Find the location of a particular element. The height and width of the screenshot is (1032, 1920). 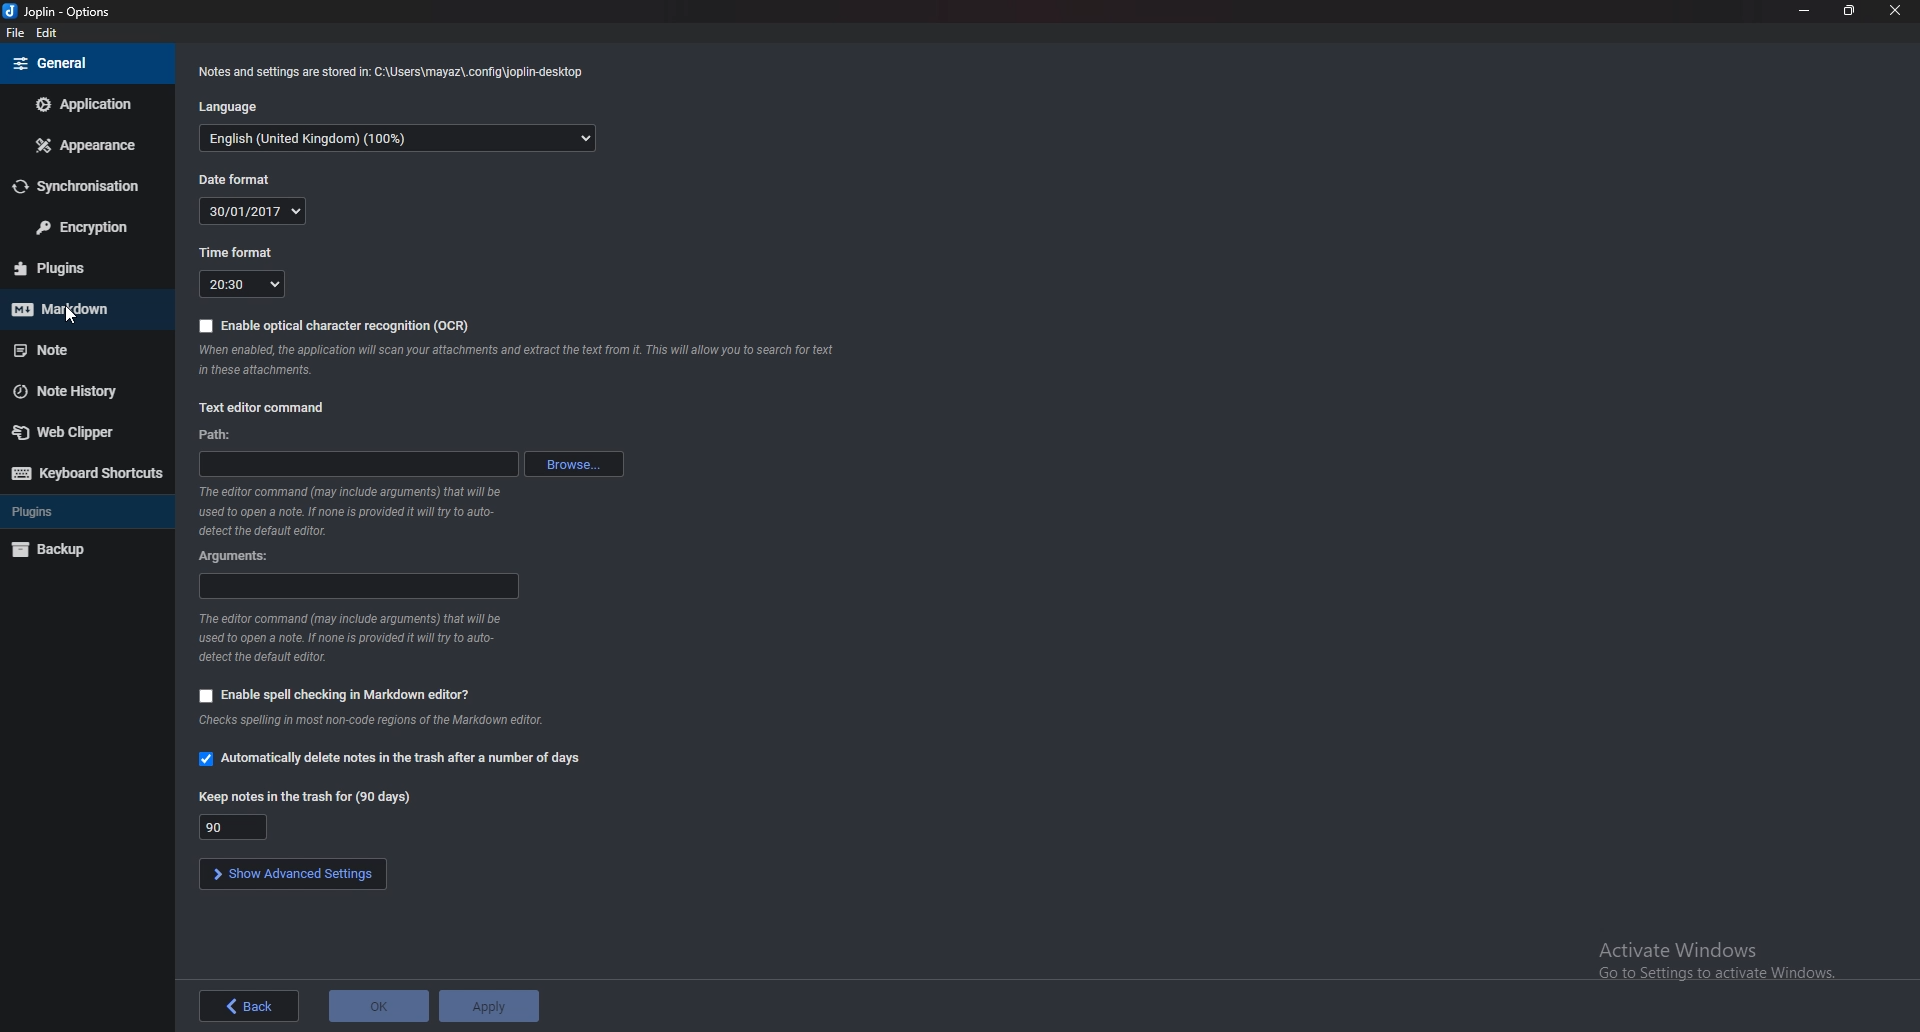

date format is located at coordinates (243, 179).